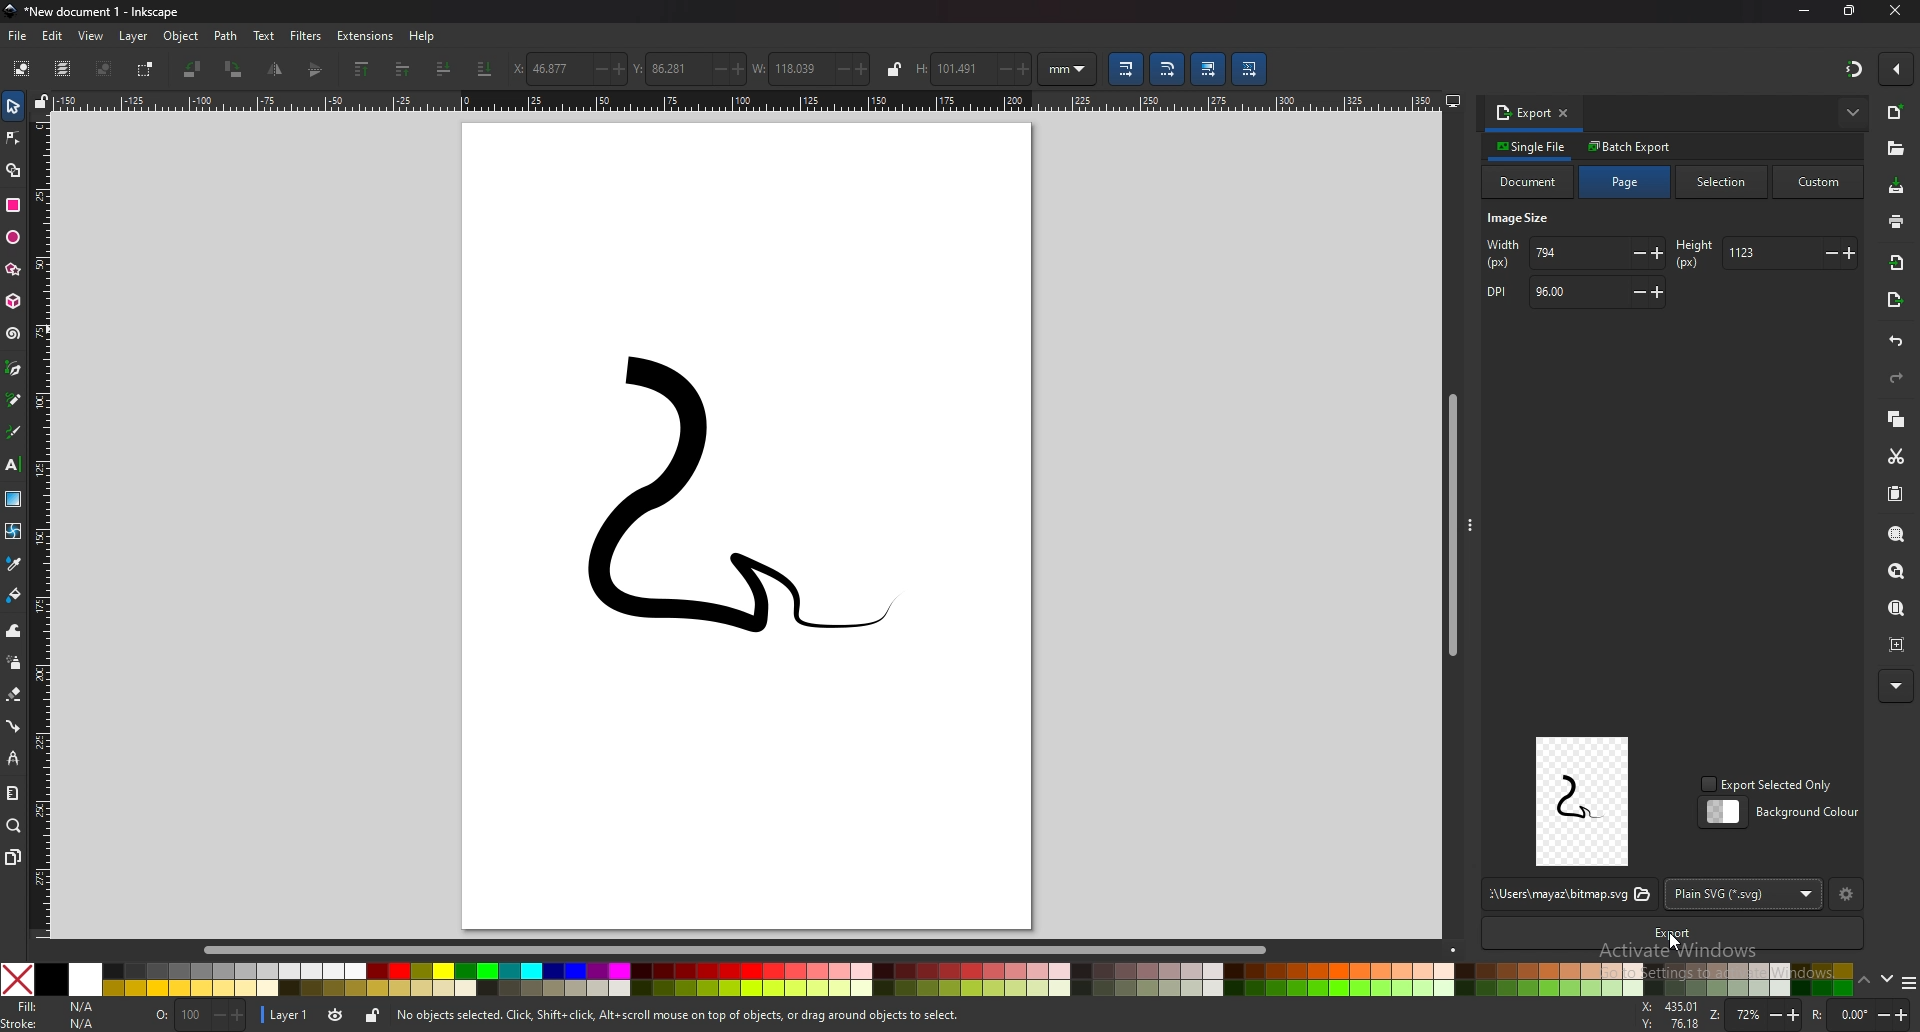 This screenshot has height=1032, width=1920. What do you see at coordinates (1897, 342) in the screenshot?
I see `undo` at bounding box center [1897, 342].